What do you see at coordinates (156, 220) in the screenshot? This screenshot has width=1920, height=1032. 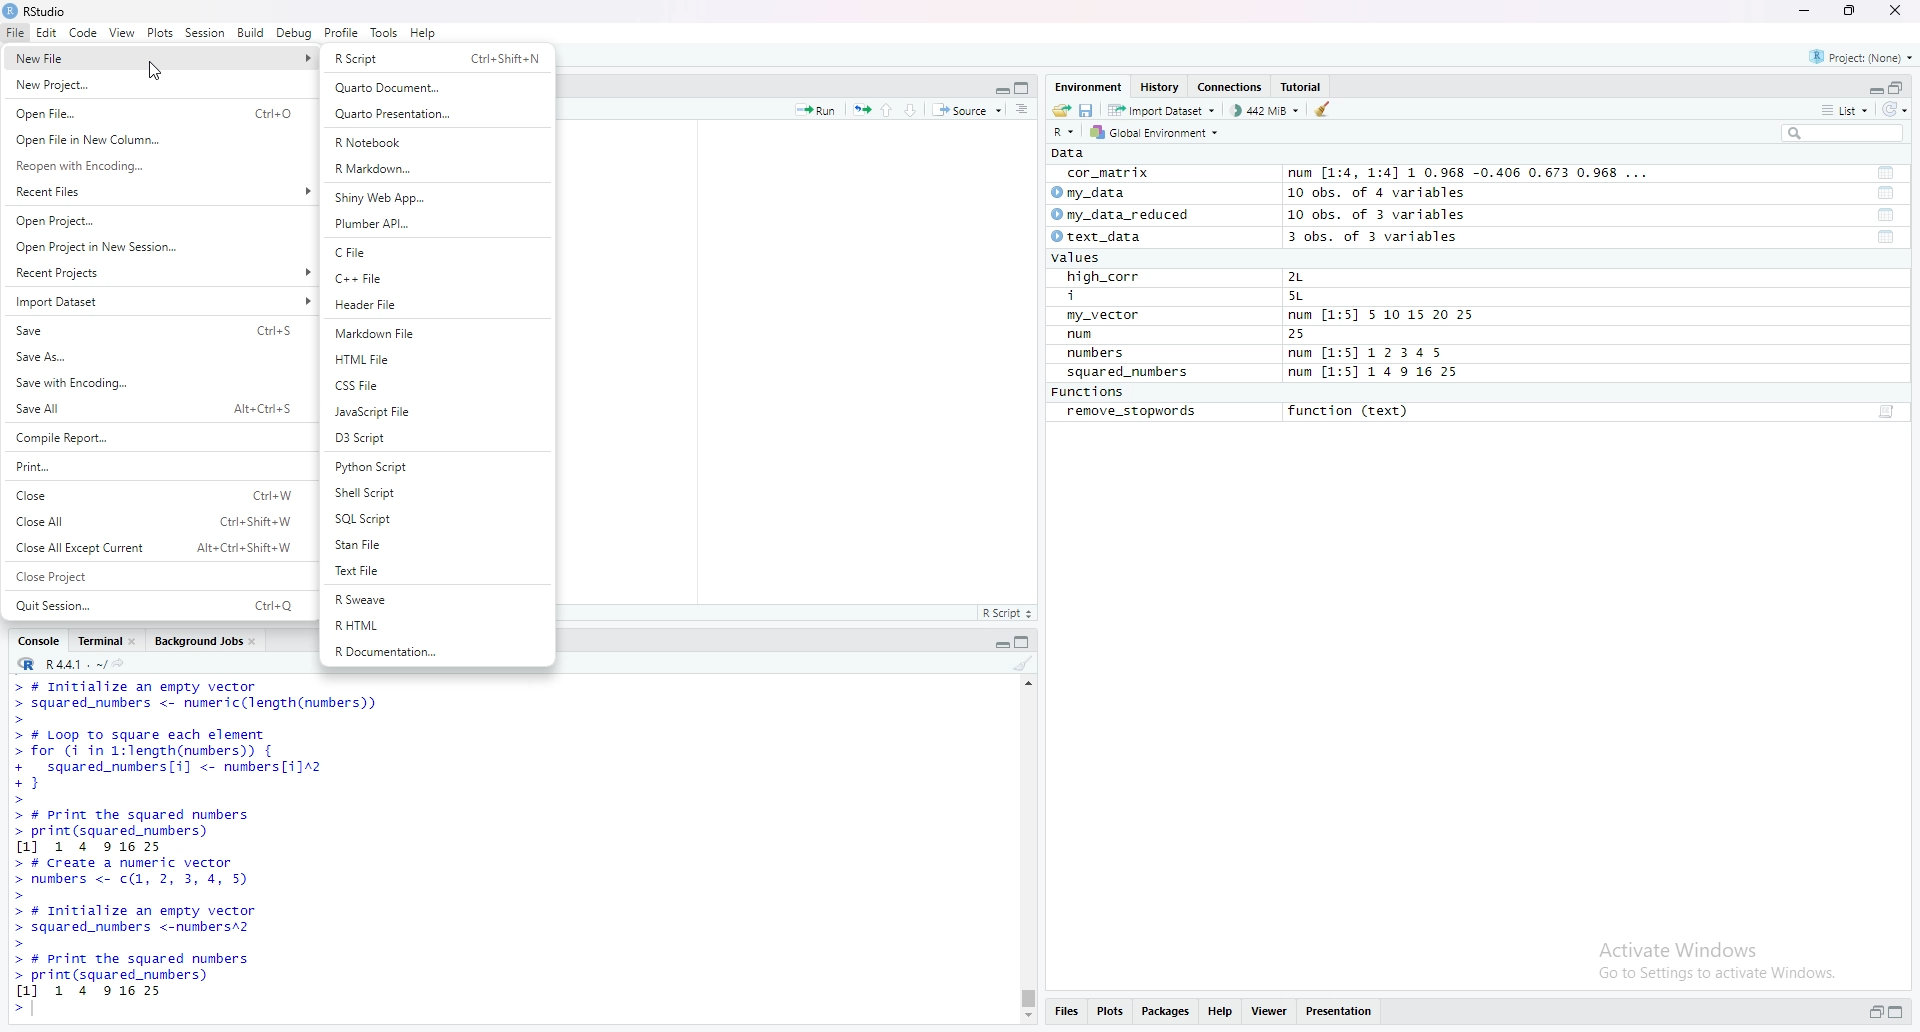 I see `Open Project.` at bounding box center [156, 220].